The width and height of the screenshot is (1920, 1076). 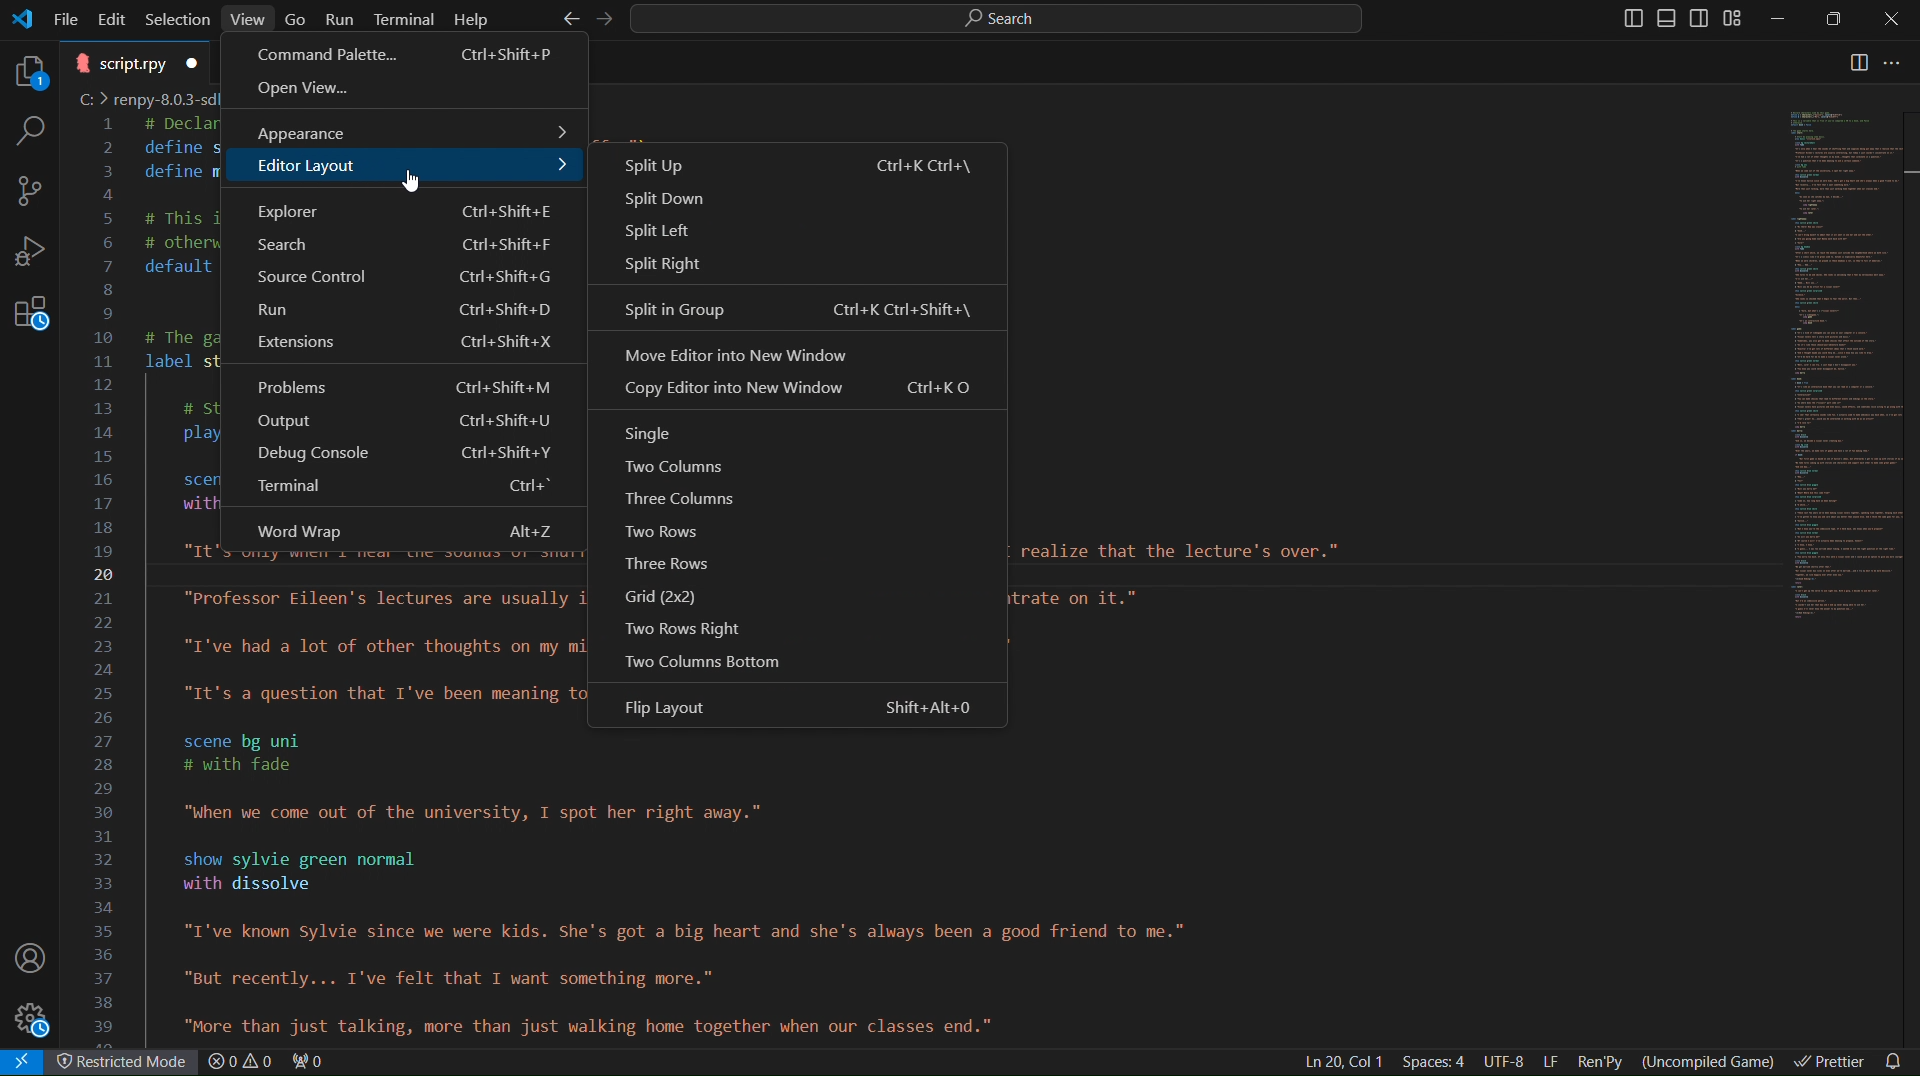 What do you see at coordinates (407, 55) in the screenshot?
I see `Command Palette...   ctrl+shift+p` at bounding box center [407, 55].